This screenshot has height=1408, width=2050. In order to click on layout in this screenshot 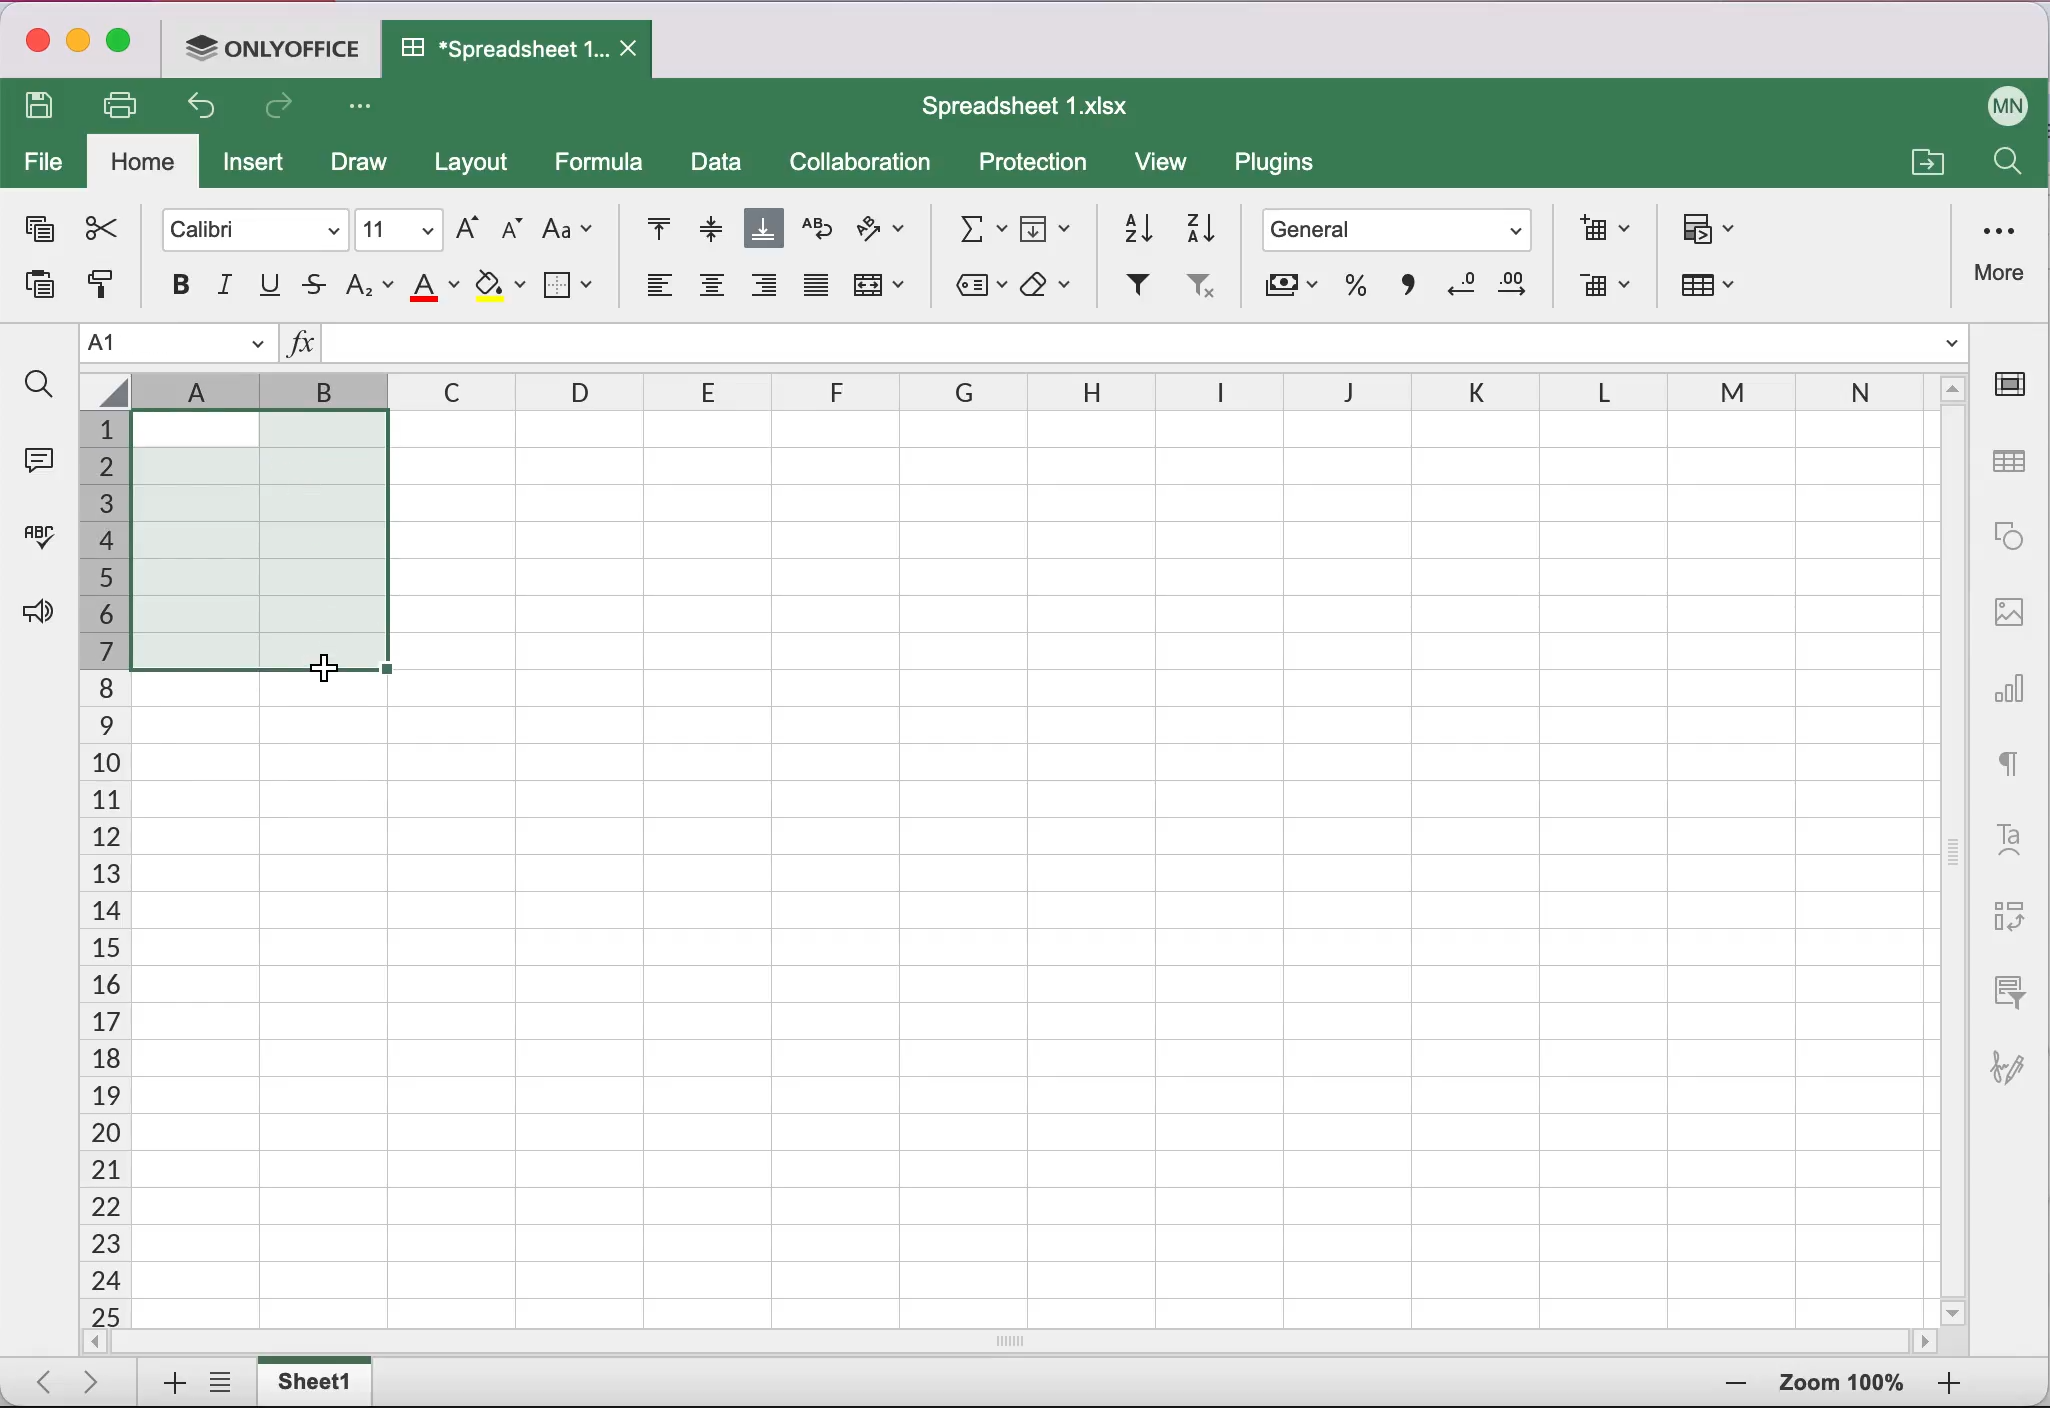, I will do `click(477, 165)`.